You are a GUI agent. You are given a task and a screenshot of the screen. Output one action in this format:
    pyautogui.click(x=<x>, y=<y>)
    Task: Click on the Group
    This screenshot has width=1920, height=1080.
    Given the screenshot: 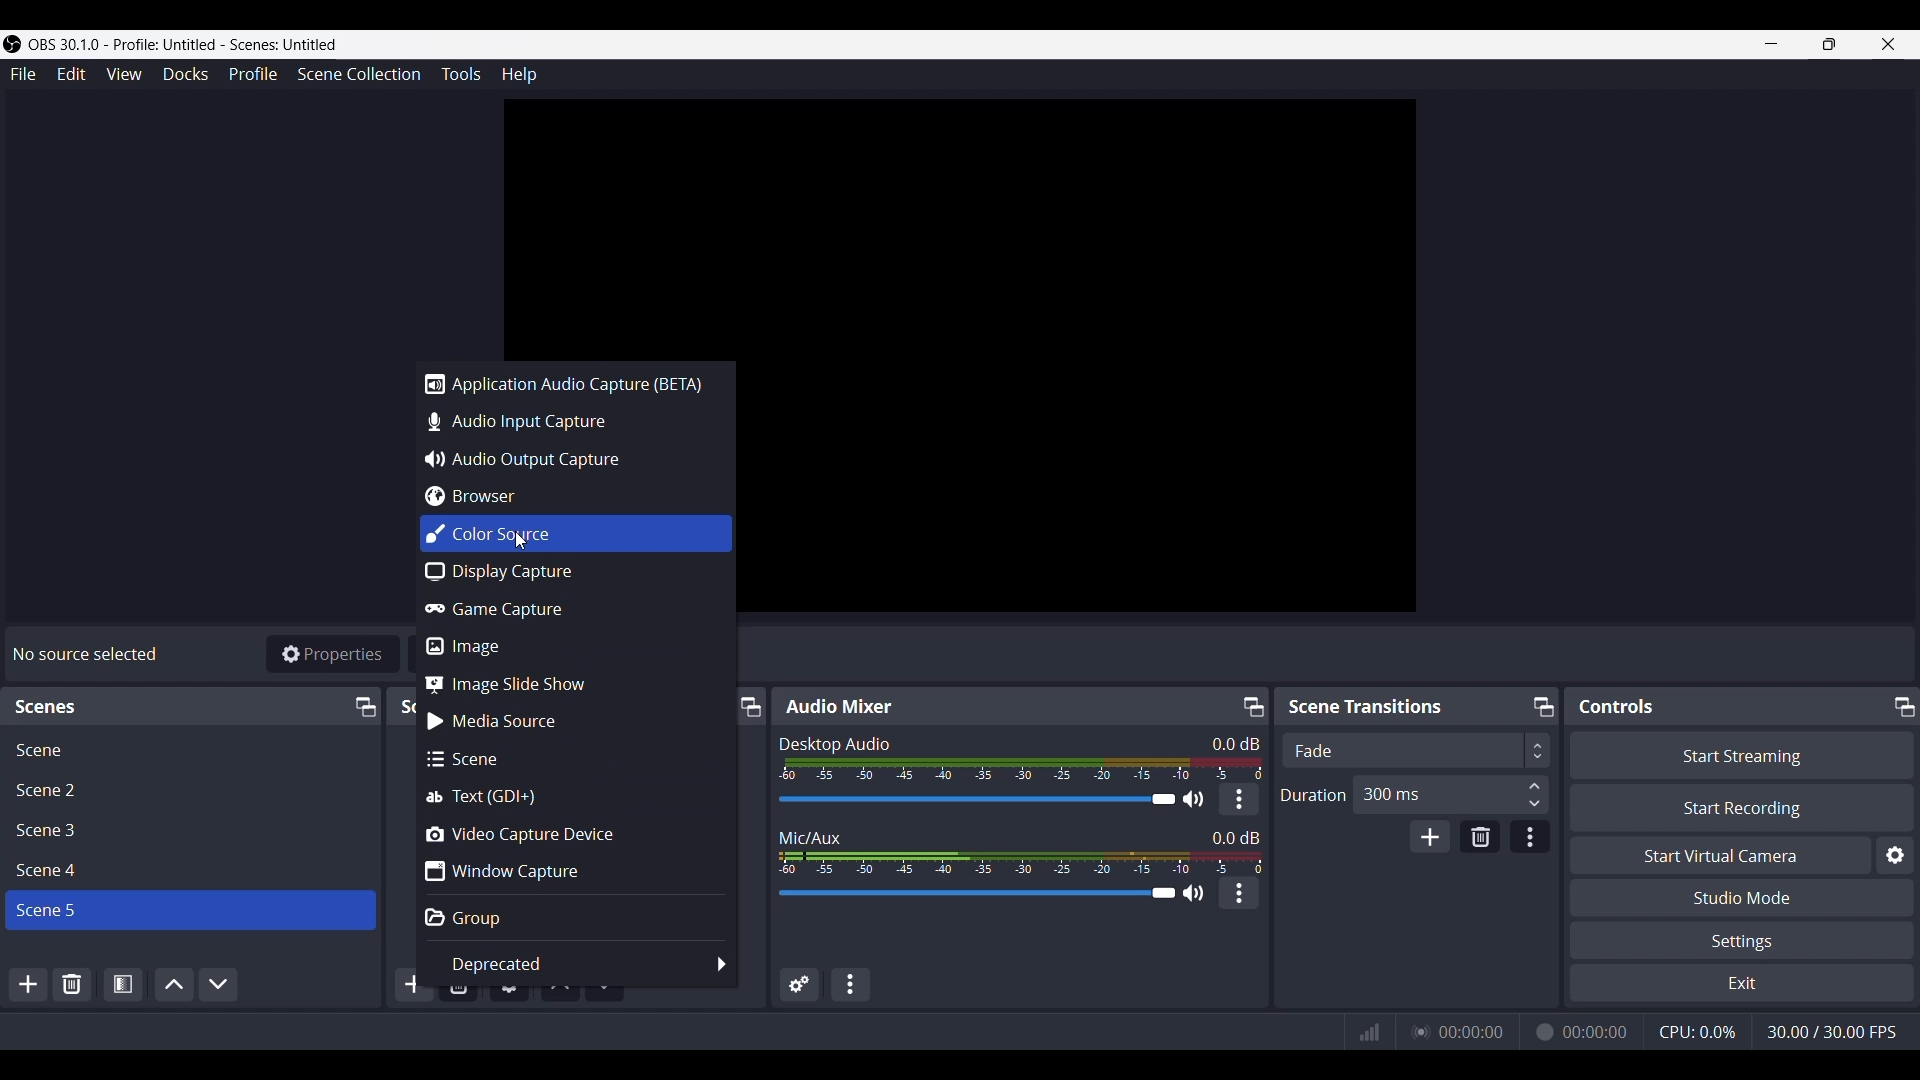 What is the action you would take?
    pyautogui.click(x=574, y=919)
    